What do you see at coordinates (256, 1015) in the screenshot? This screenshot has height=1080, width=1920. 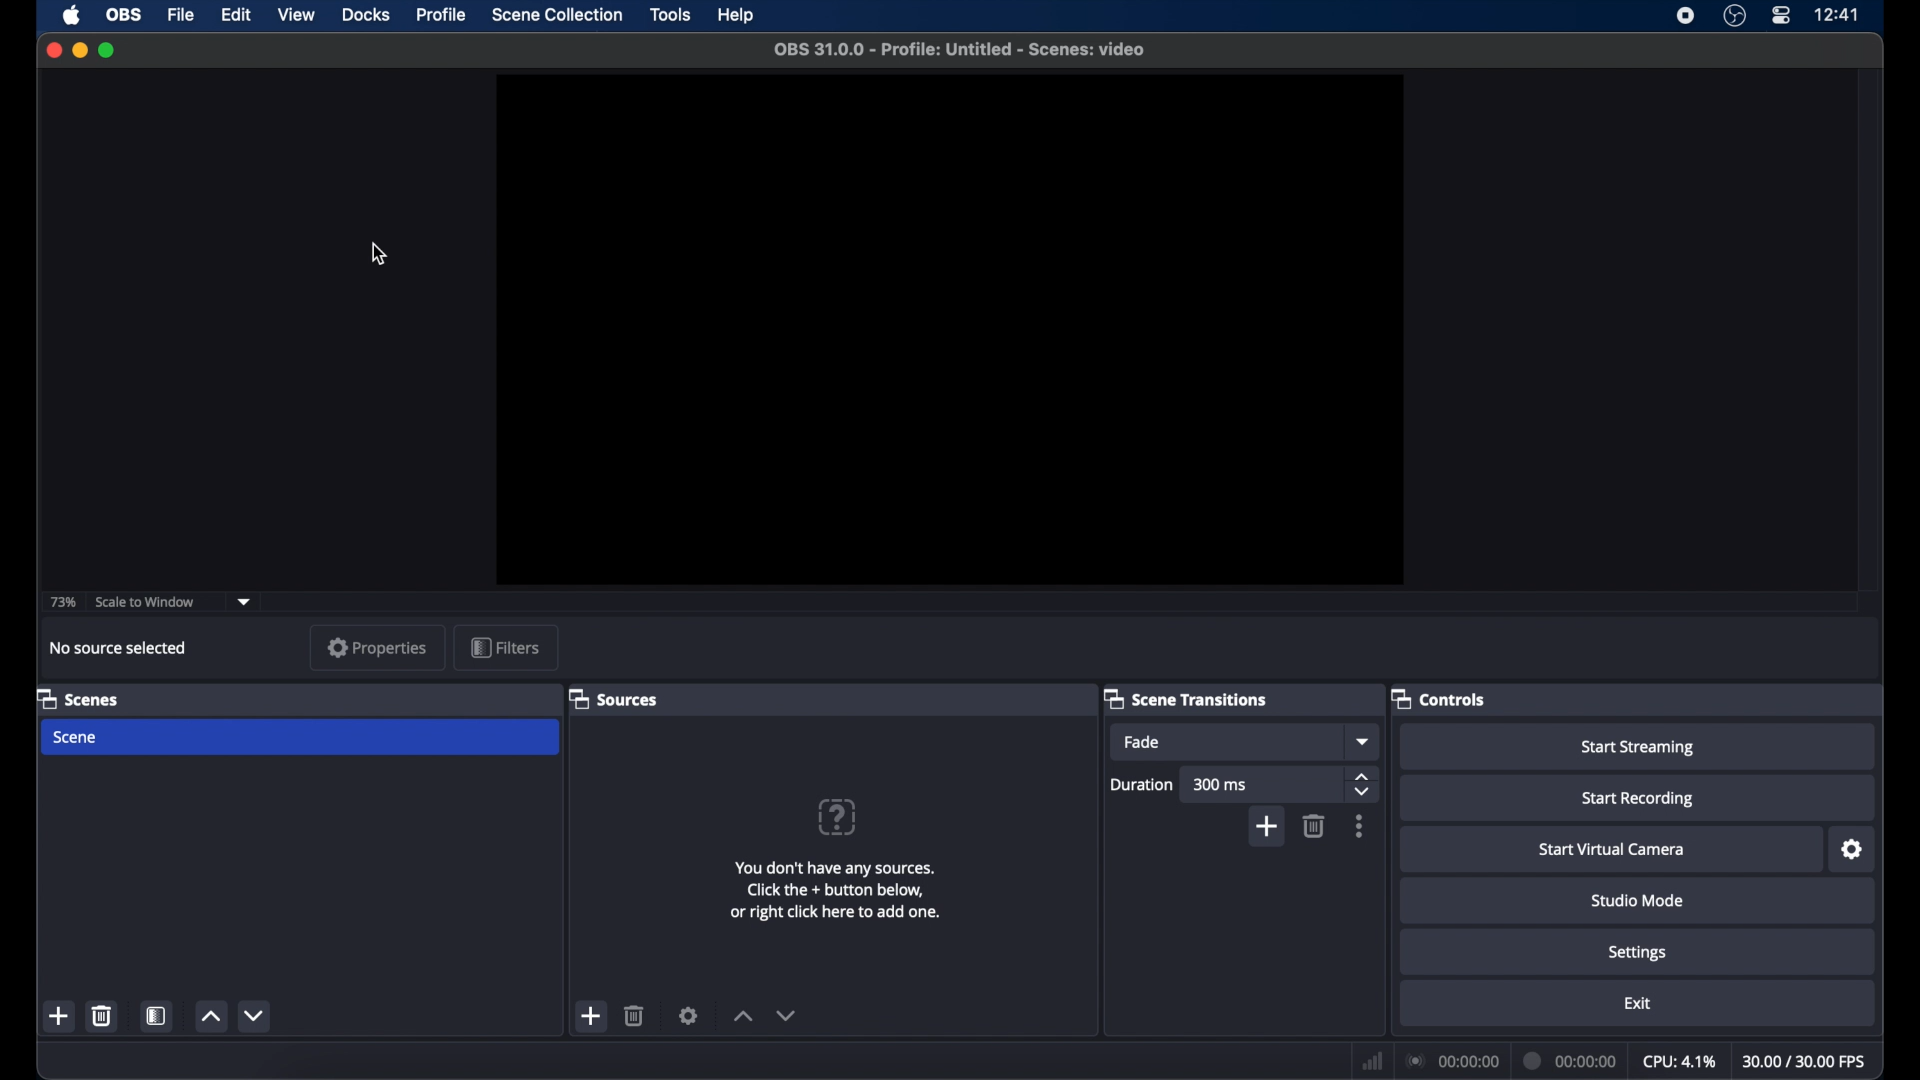 I see `decrement` at bounding box center [256, 1015].